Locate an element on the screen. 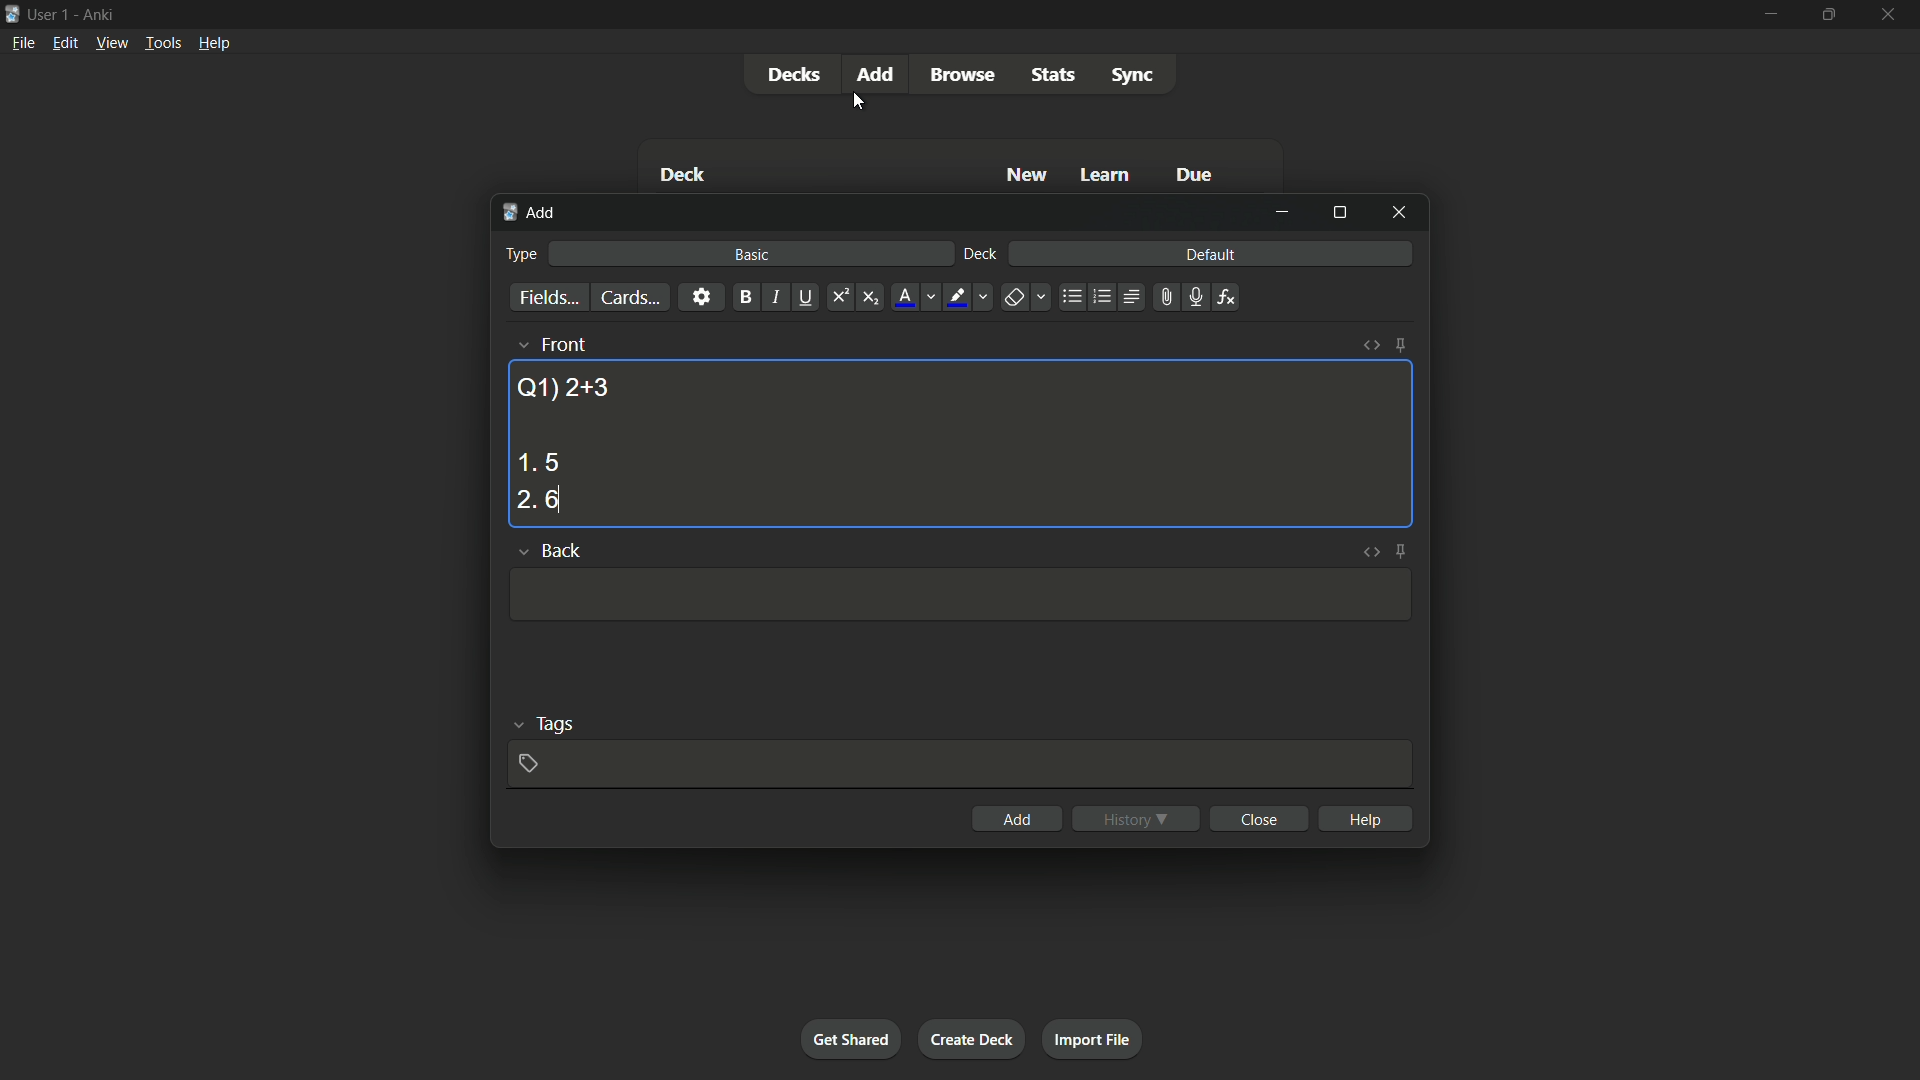 This screenshot has width=1920, height=1080. add is located at coordinates (532, 213).